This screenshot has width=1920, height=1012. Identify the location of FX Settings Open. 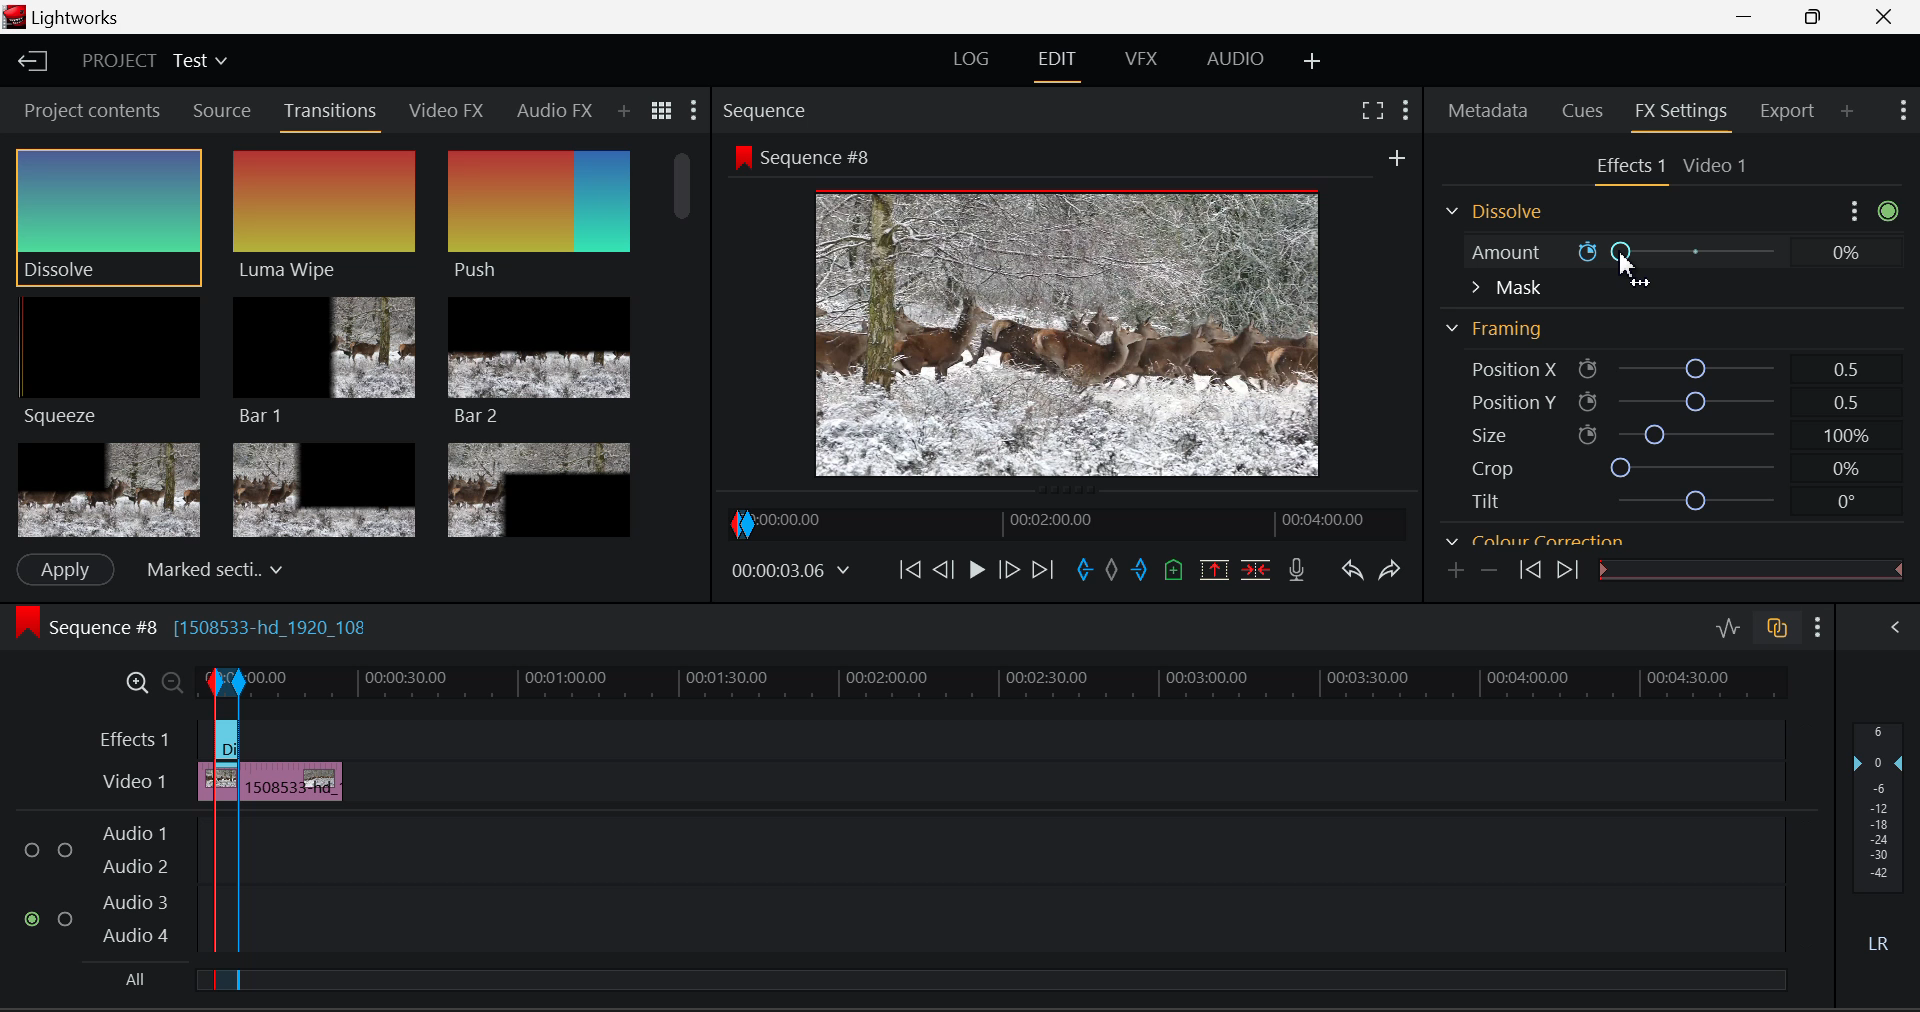
(1685, 113).